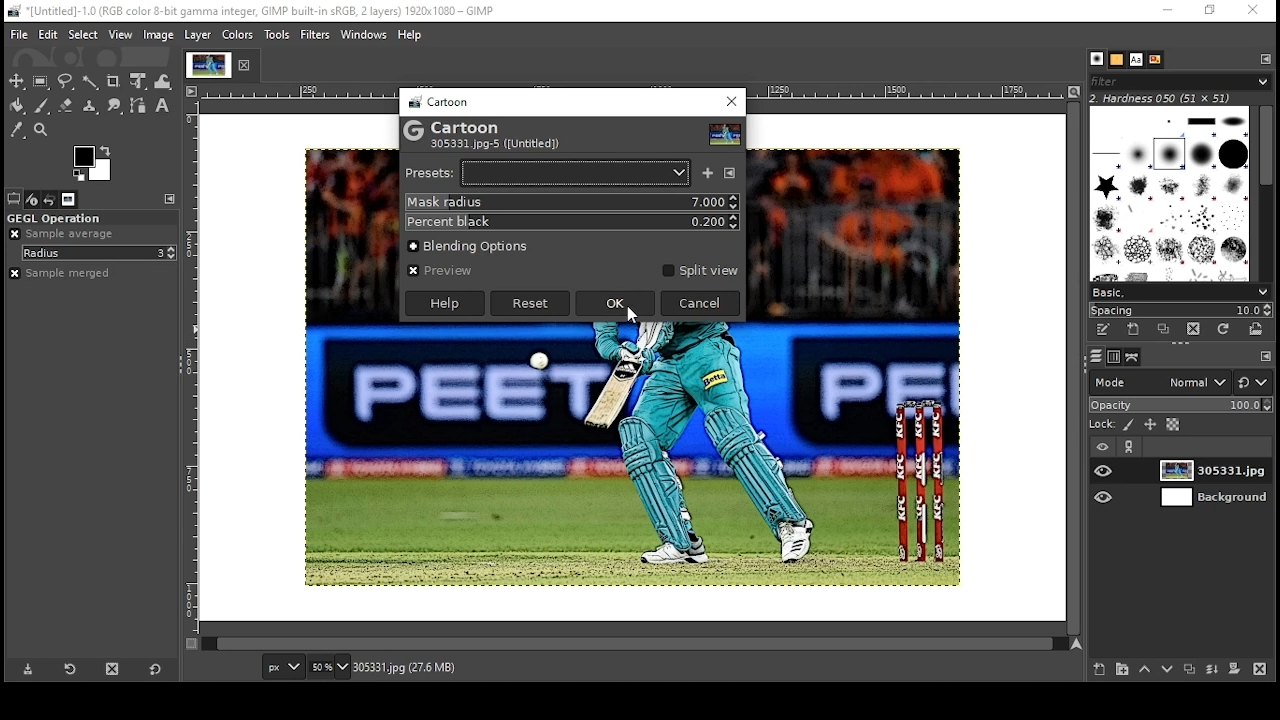  I want to click on save as a named preset, so click(707, 173).